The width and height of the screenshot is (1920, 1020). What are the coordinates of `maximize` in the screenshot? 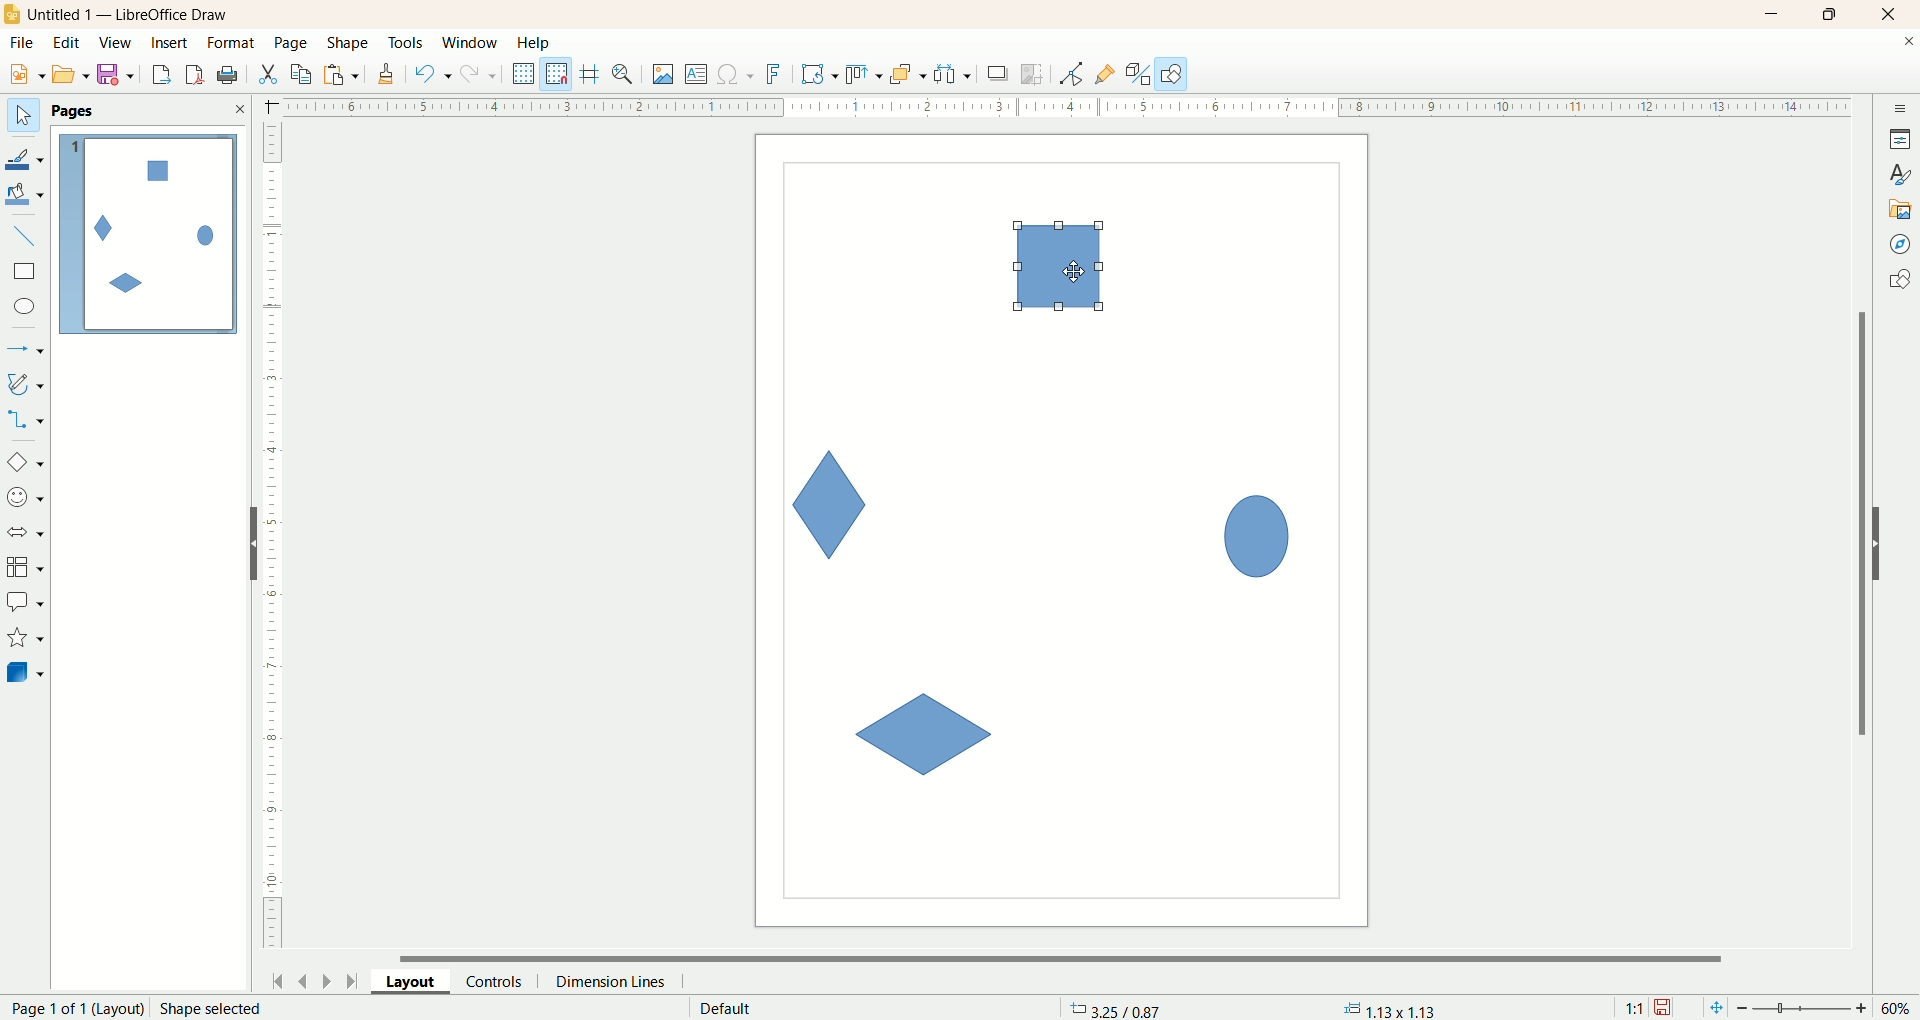 It's located at (1831, 14).